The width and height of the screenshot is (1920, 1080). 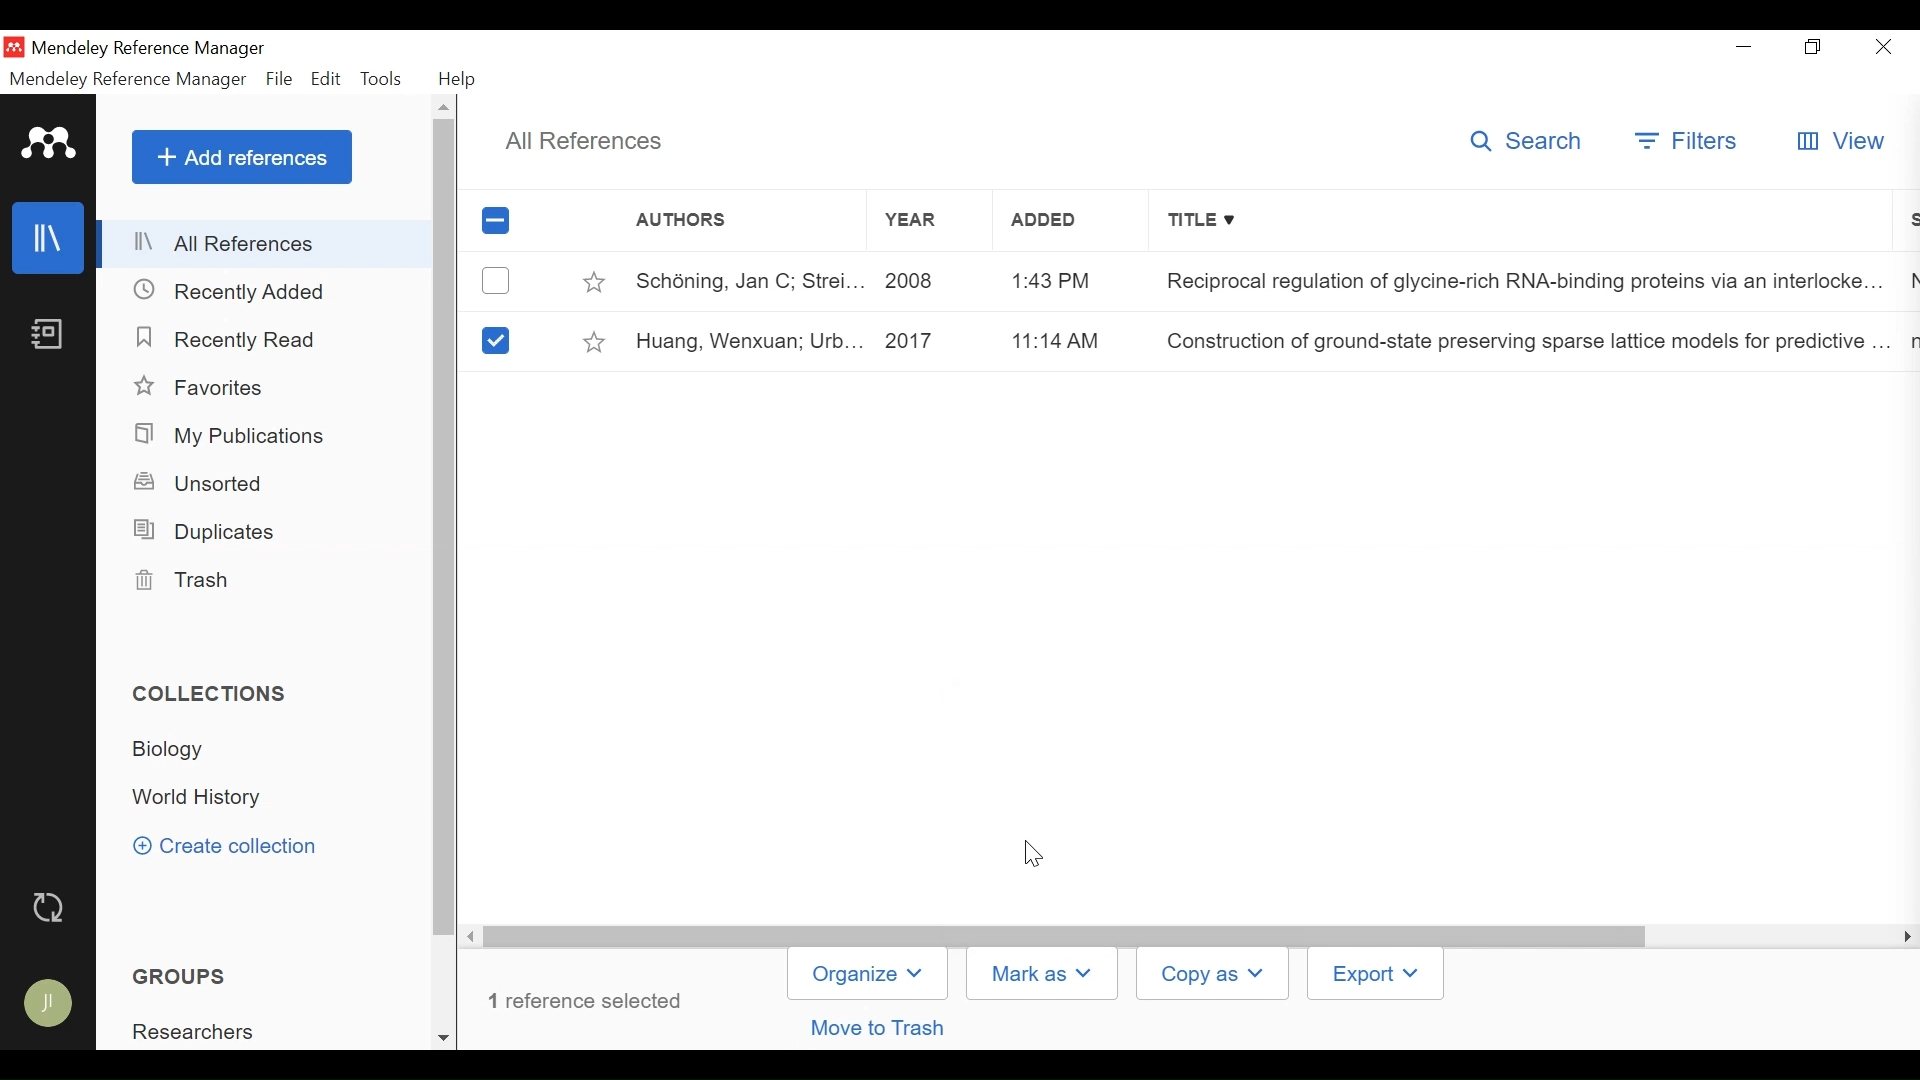 What do you see at coordinates (747, 341) in the screenshot?
I see `Huang, Wenxuan; Urb...` at bounding box center [747, 341].